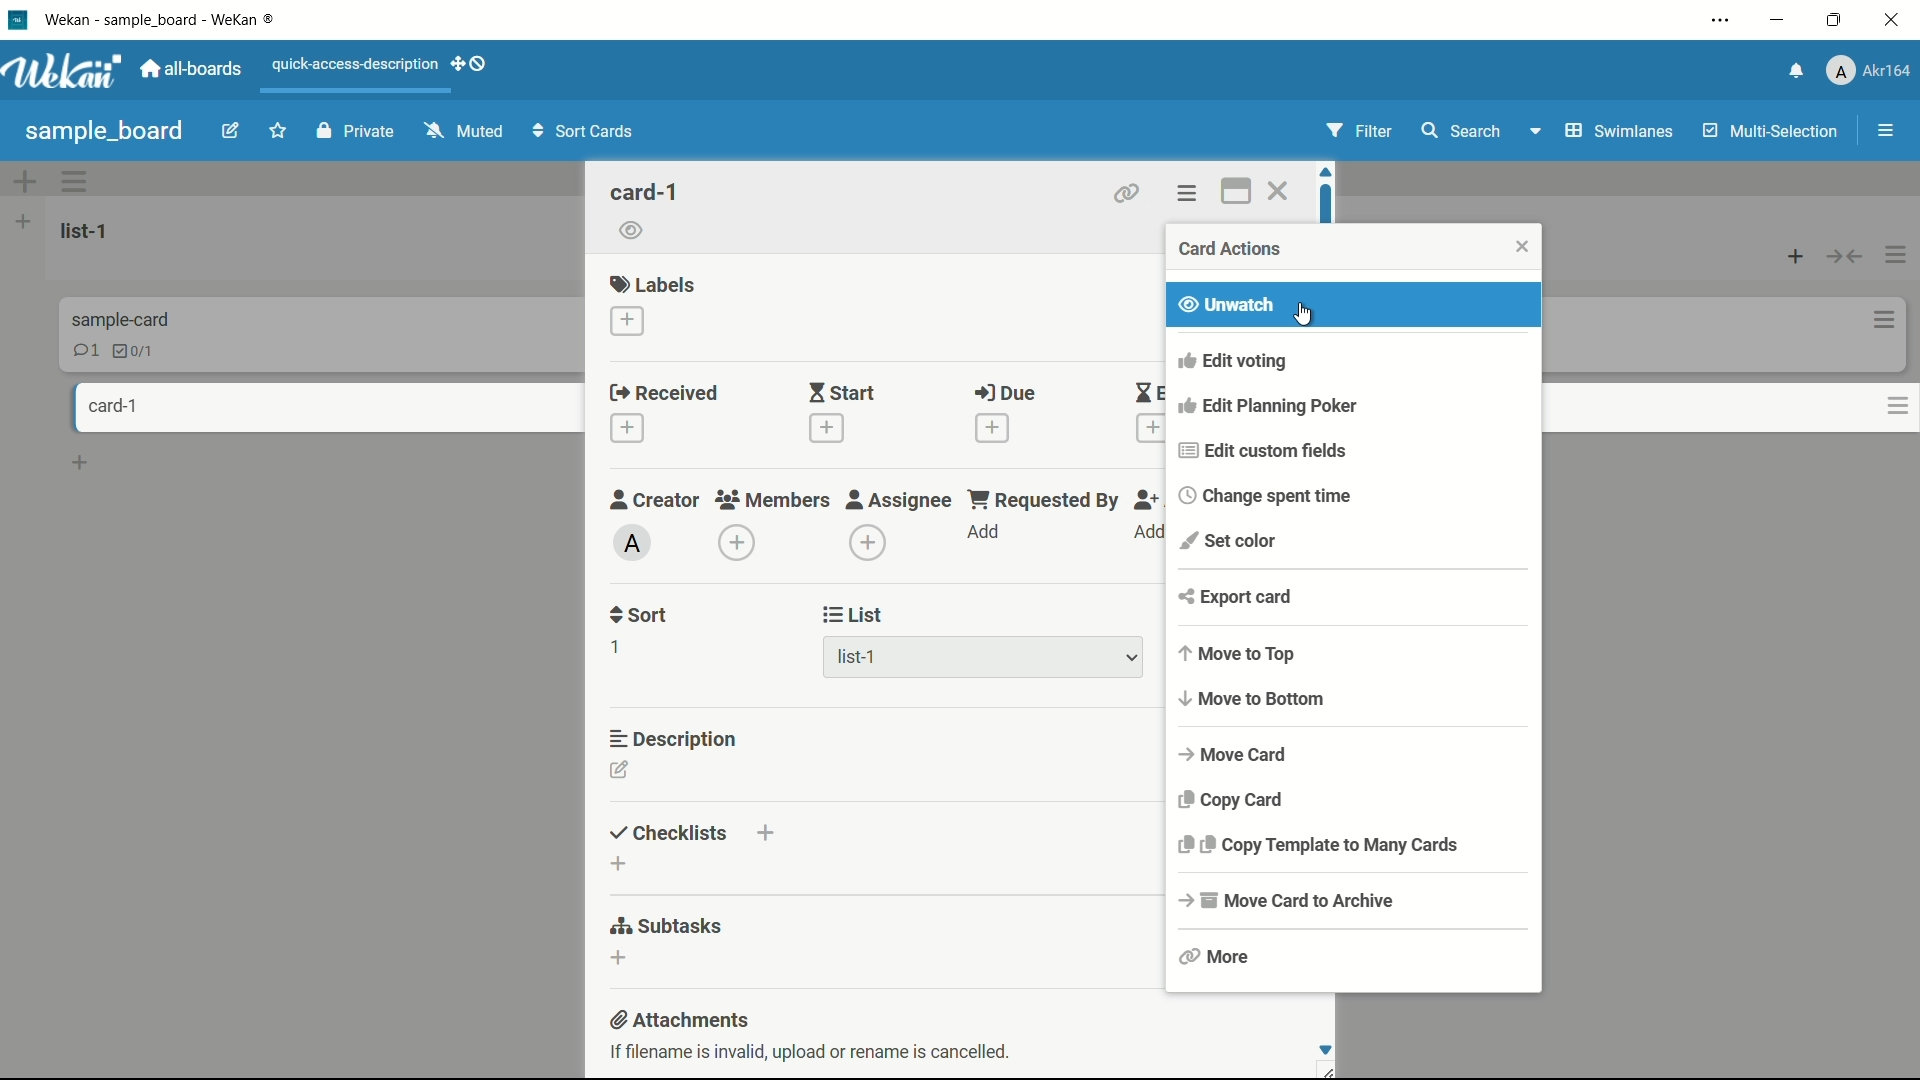 The height and width of the screenshot is (1080, 1920). I want to click on multi-selection, so click(1765, 130).